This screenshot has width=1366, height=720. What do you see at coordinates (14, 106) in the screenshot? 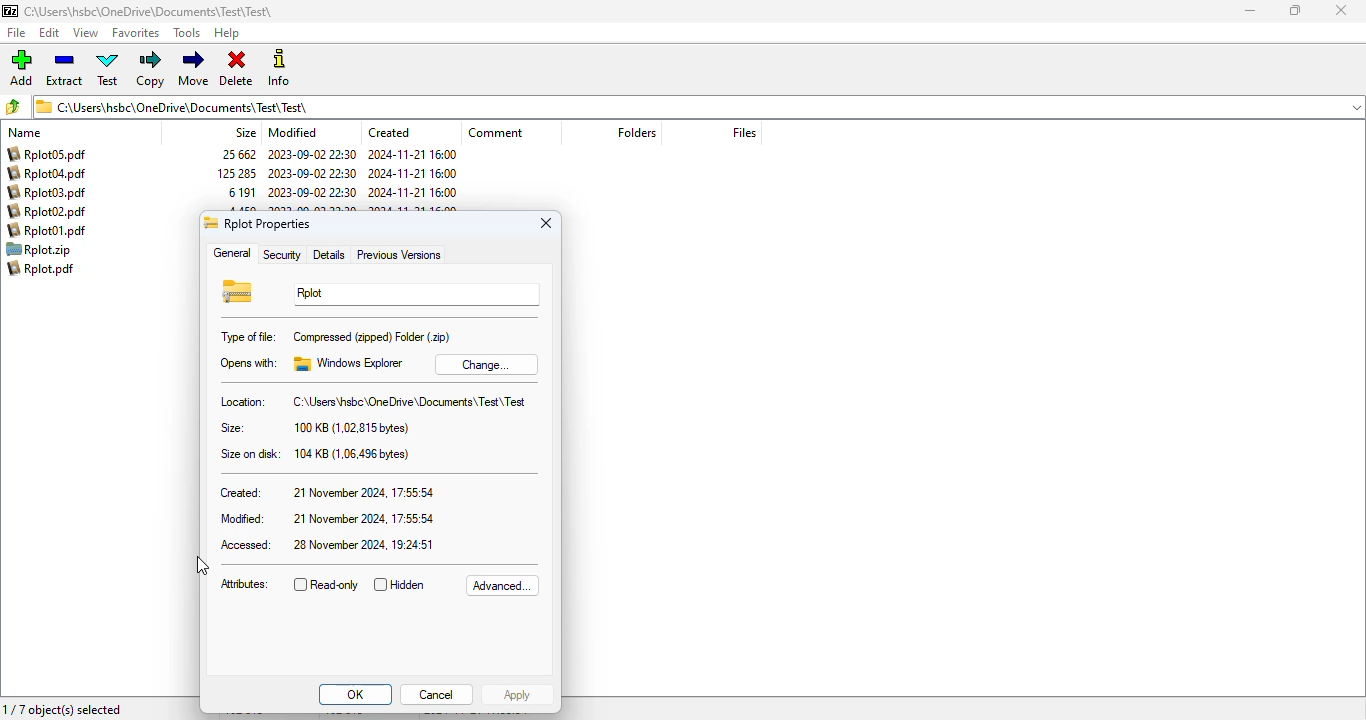
I see `browse folders` at bounding box center [14, 106].